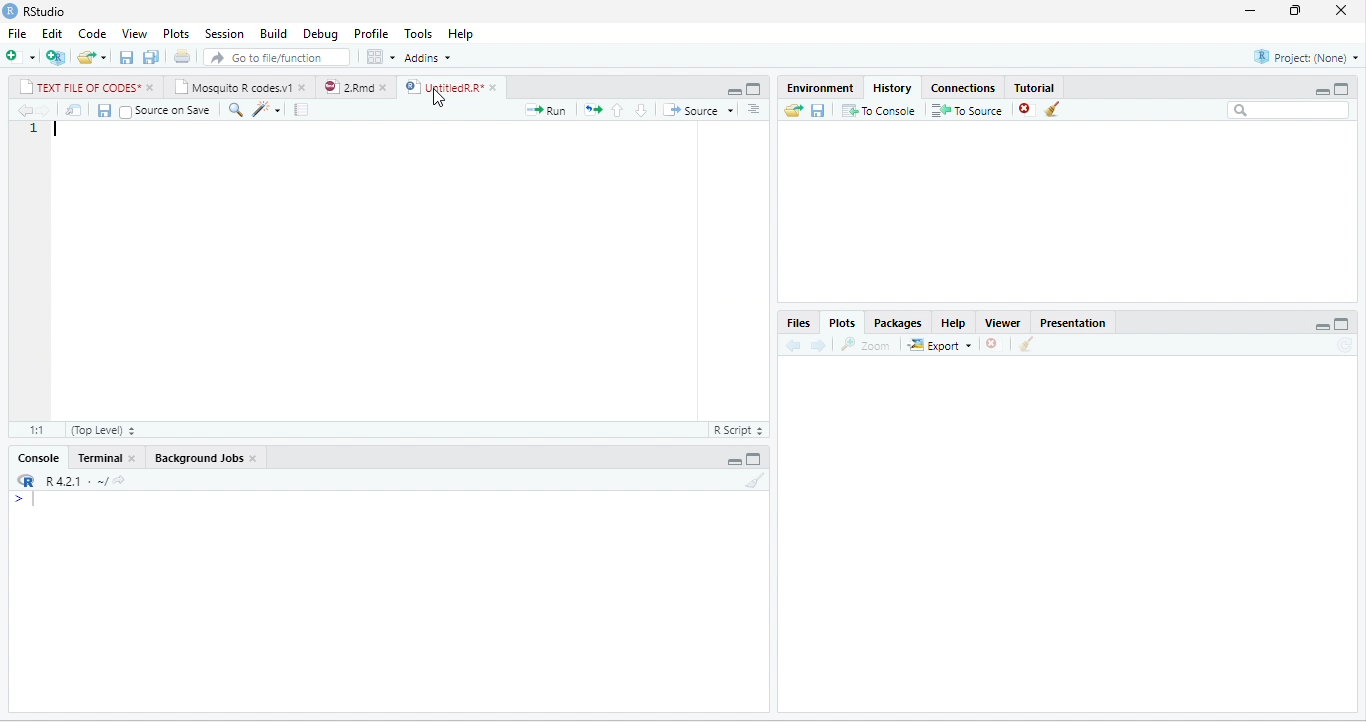 This screenshot has height=722, width=1366. I want to click on minimize, so click(1249, 12).